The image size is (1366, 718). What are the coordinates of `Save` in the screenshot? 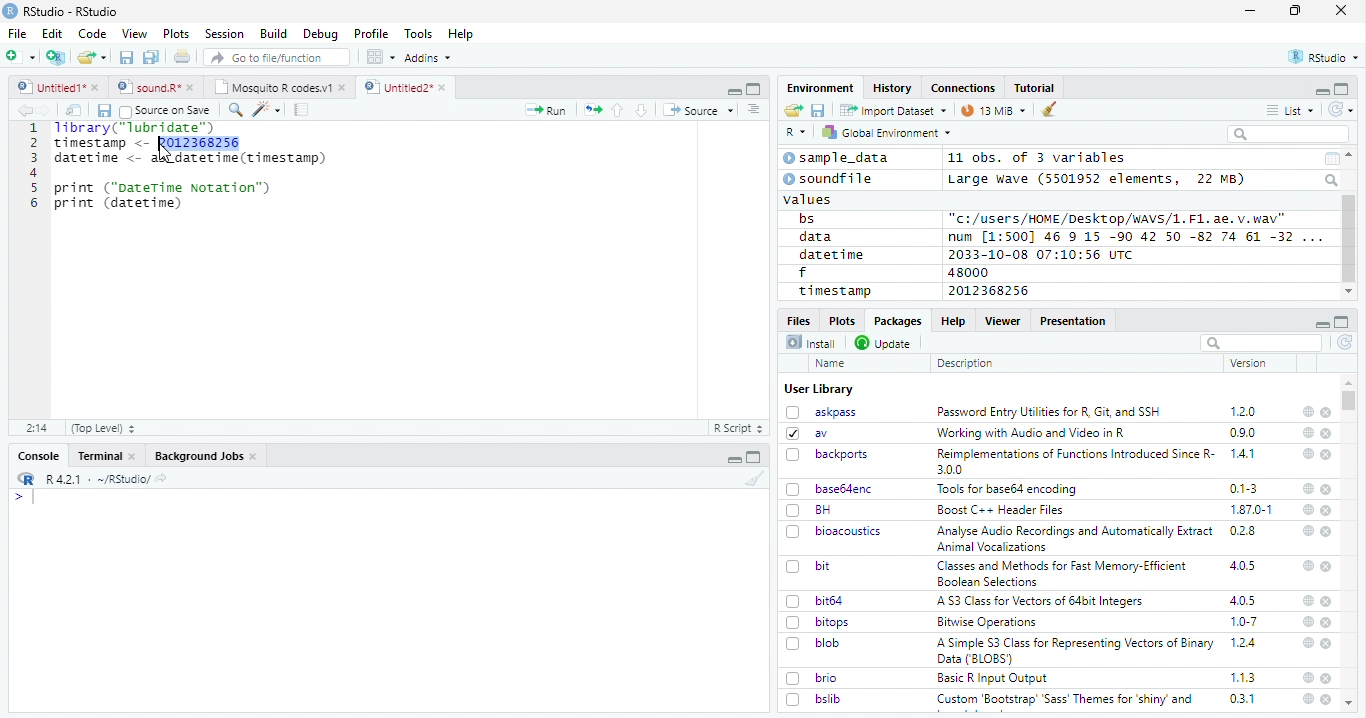 It's located at (819, 111).